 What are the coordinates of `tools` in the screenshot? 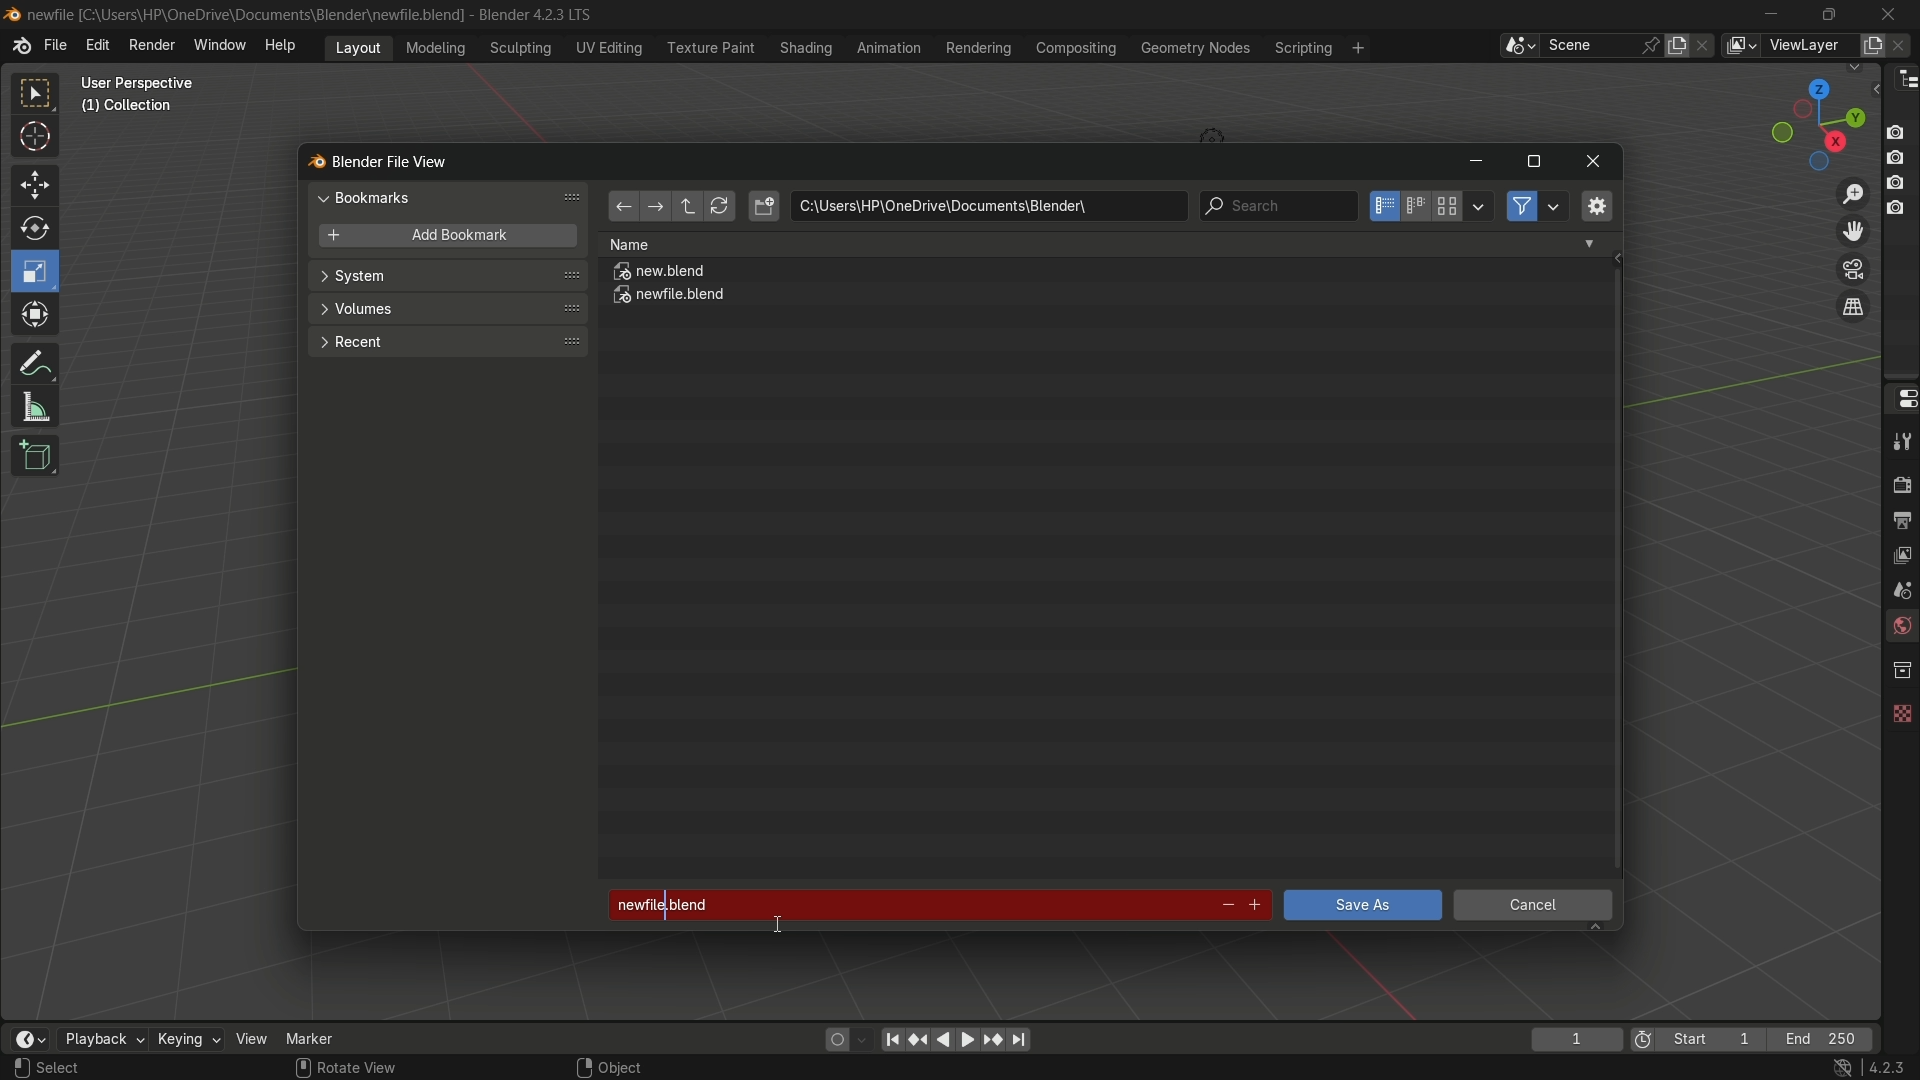 It's located at (1900, 441).